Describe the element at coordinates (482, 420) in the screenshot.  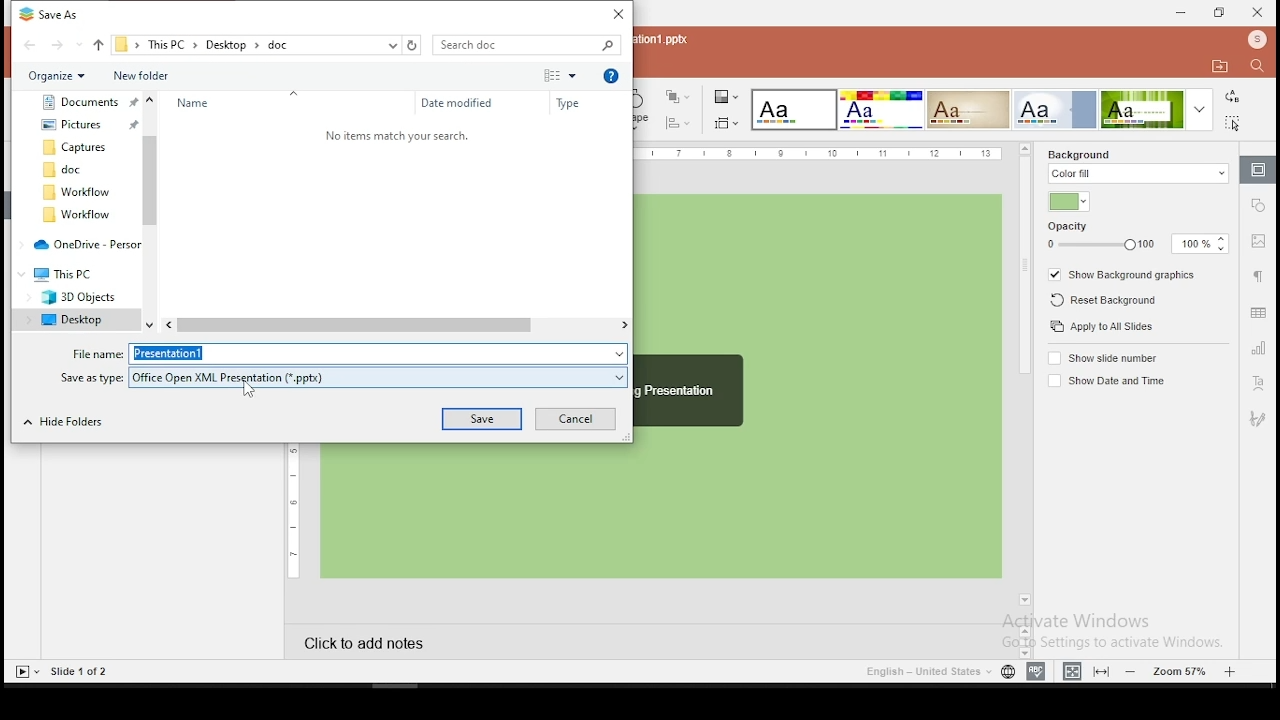
I see `Save` at that location.